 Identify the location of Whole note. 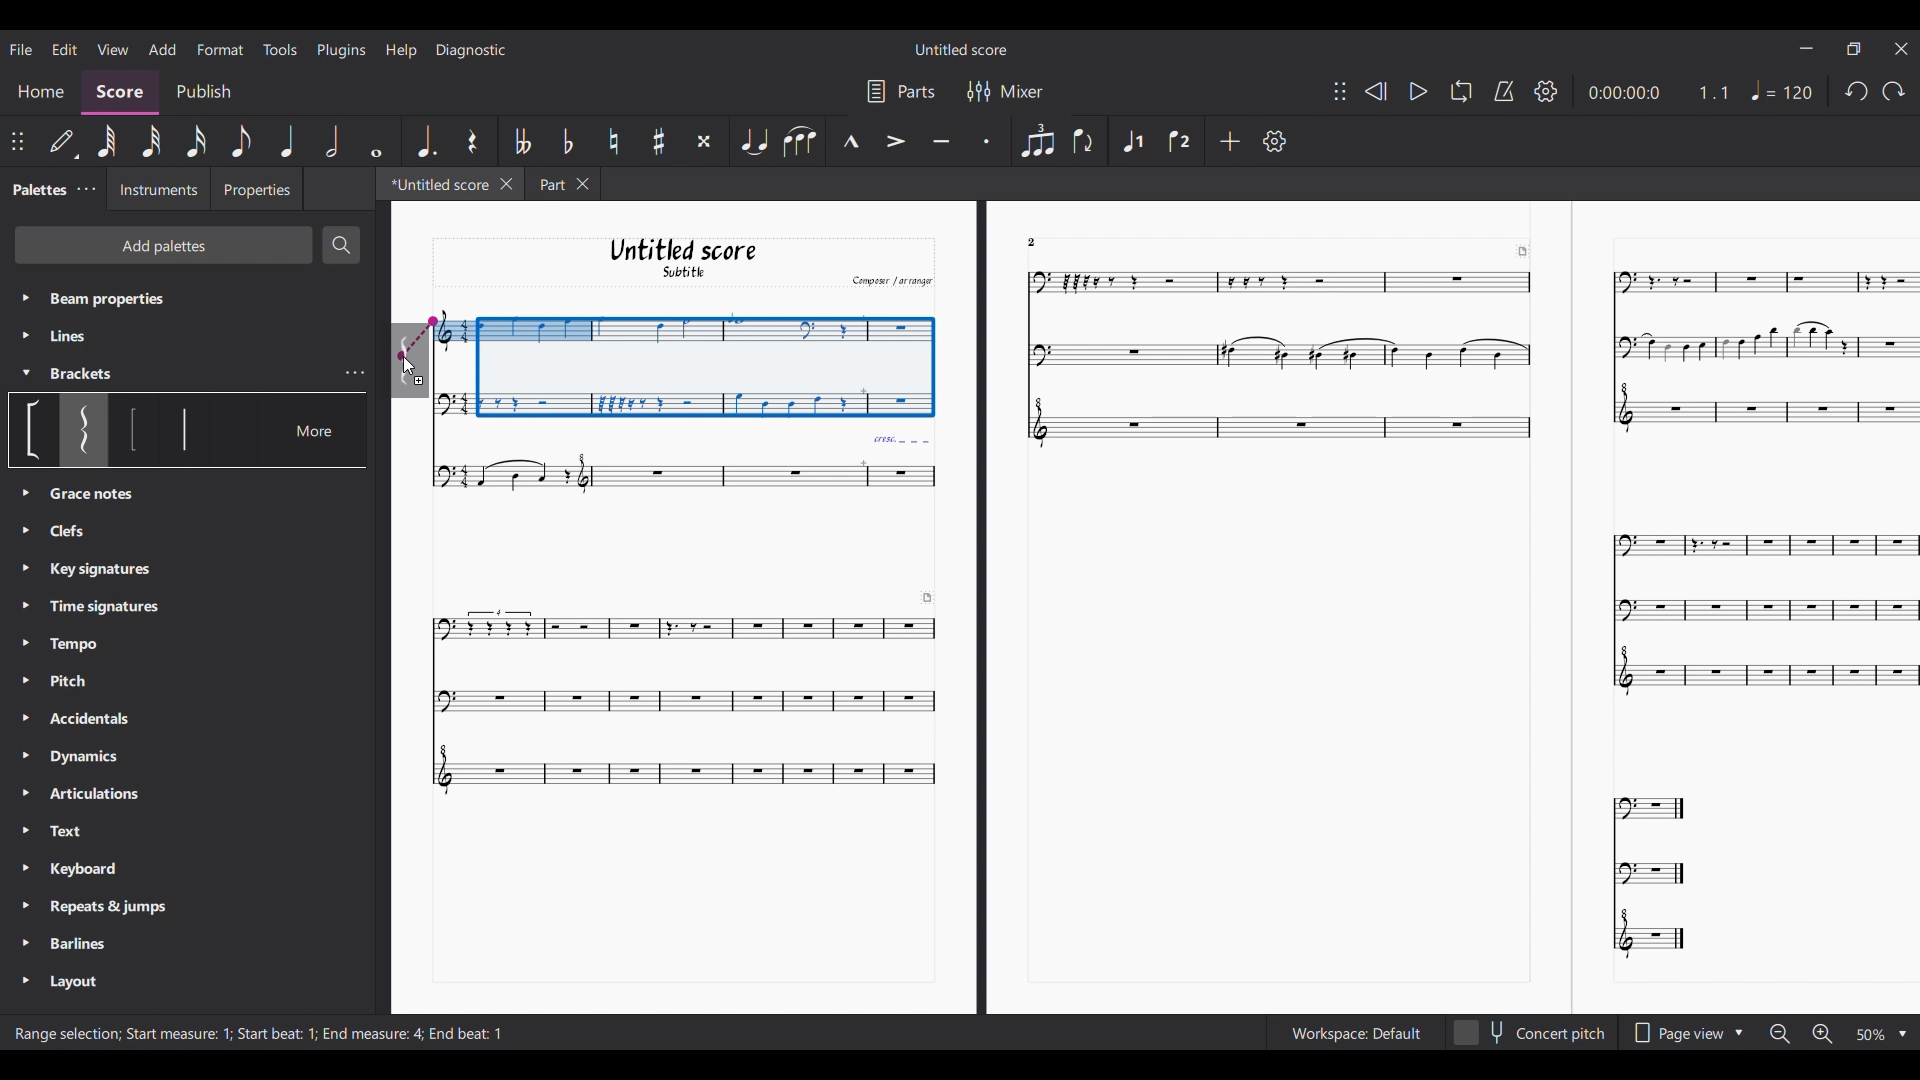
(375, 141).